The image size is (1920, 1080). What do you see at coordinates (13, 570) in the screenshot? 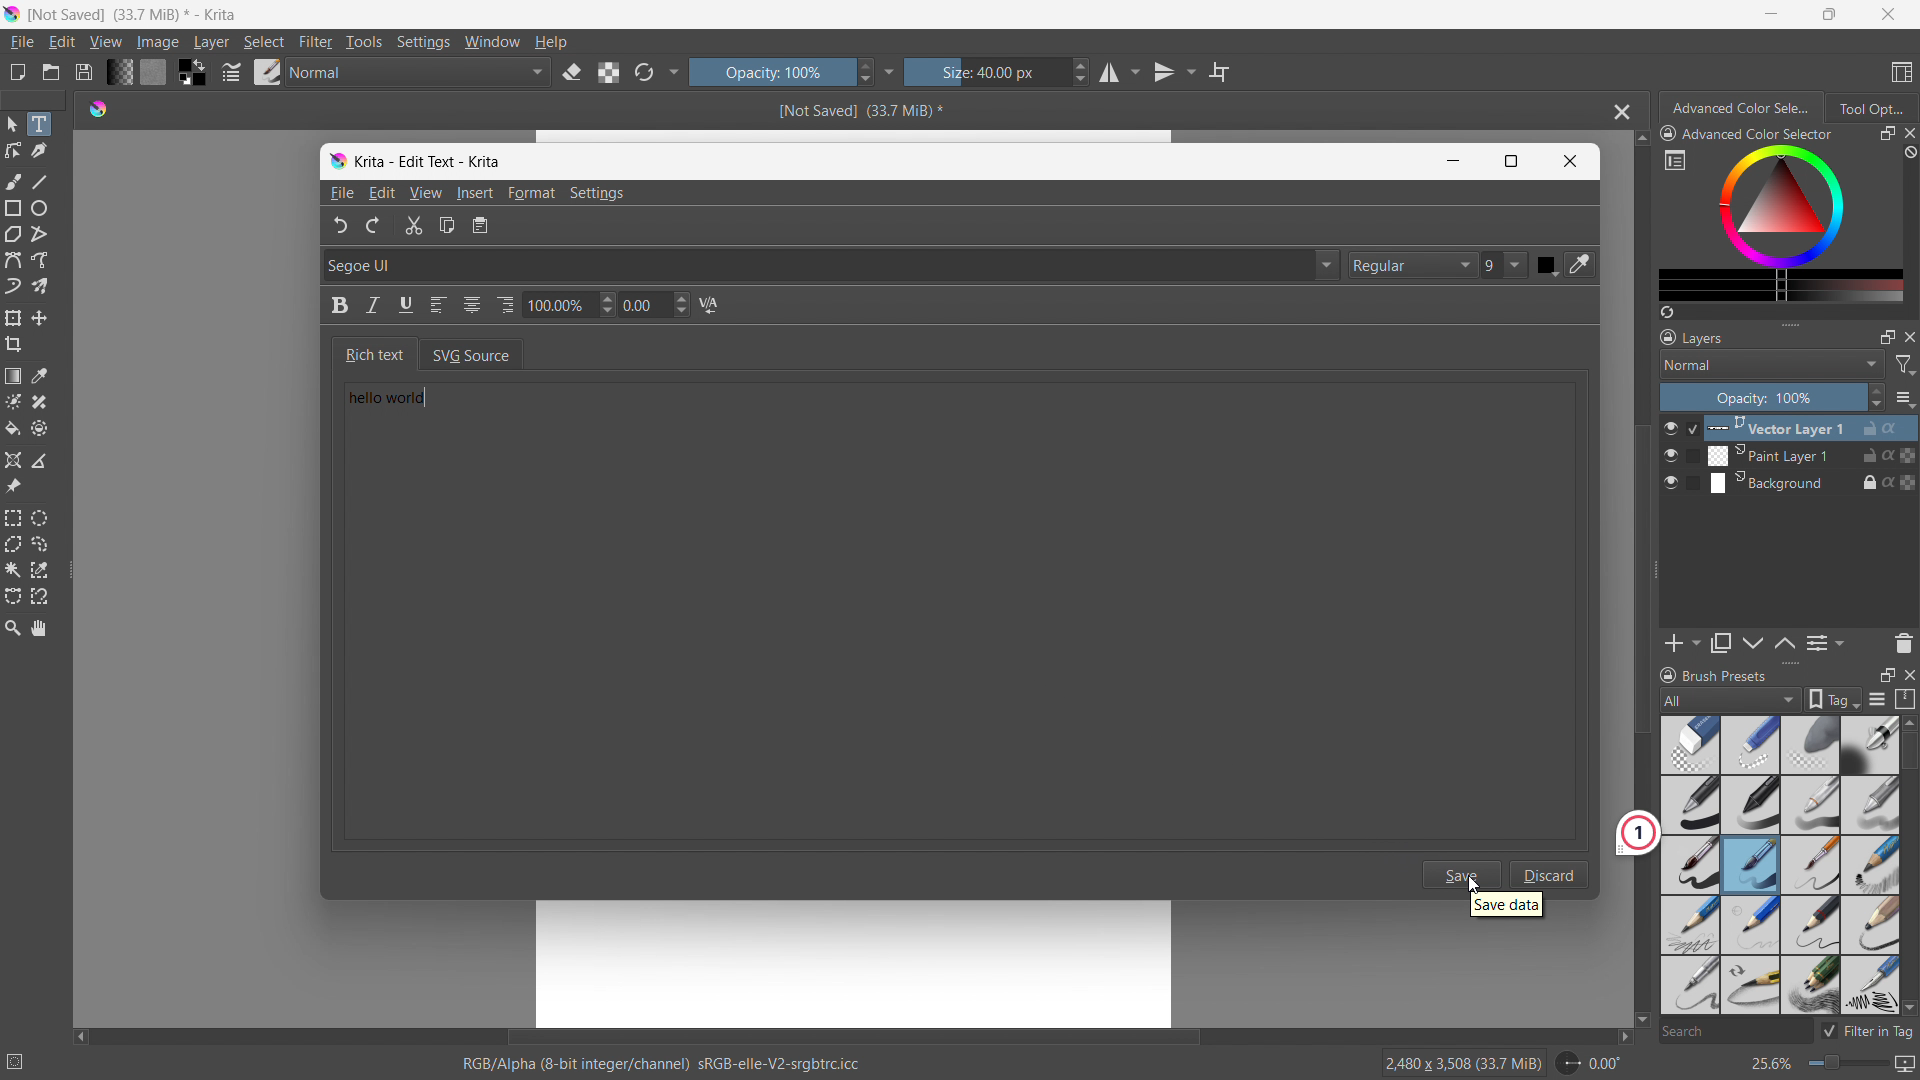
I see `contigious selection tool` at bounding box center [13, 570].